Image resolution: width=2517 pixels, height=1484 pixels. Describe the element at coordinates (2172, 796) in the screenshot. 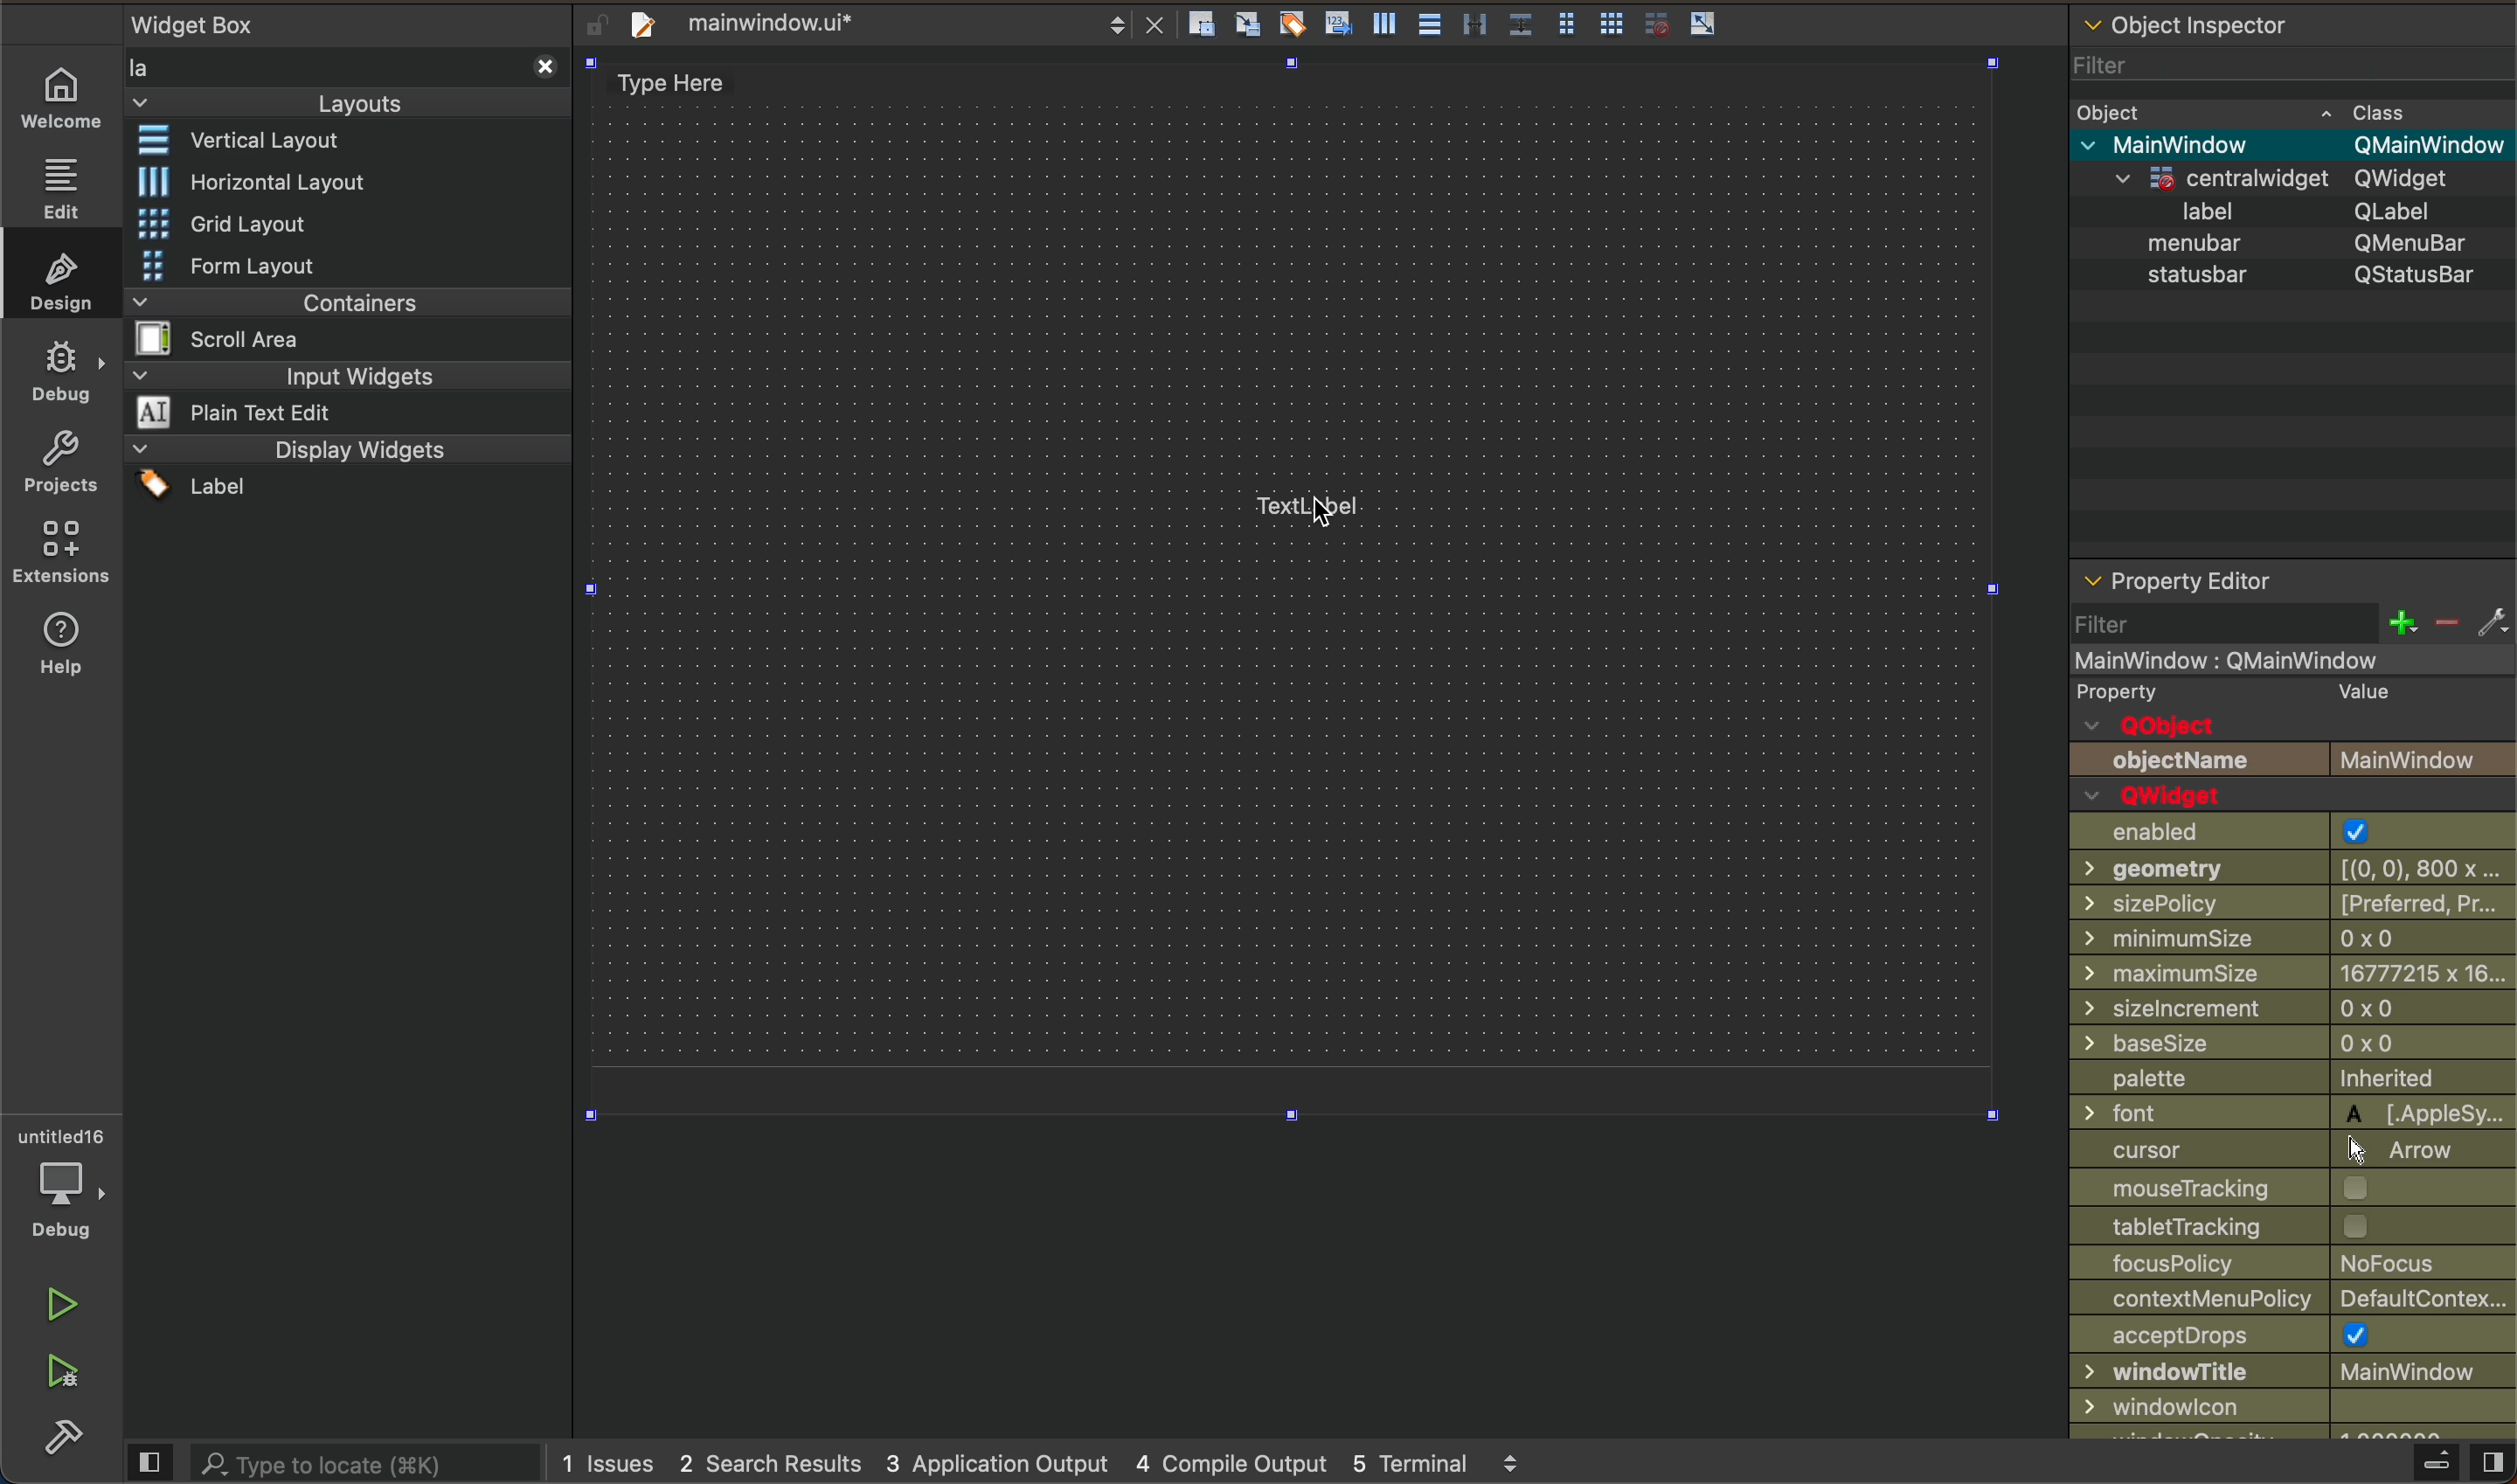

I see `qwidget` at that location.